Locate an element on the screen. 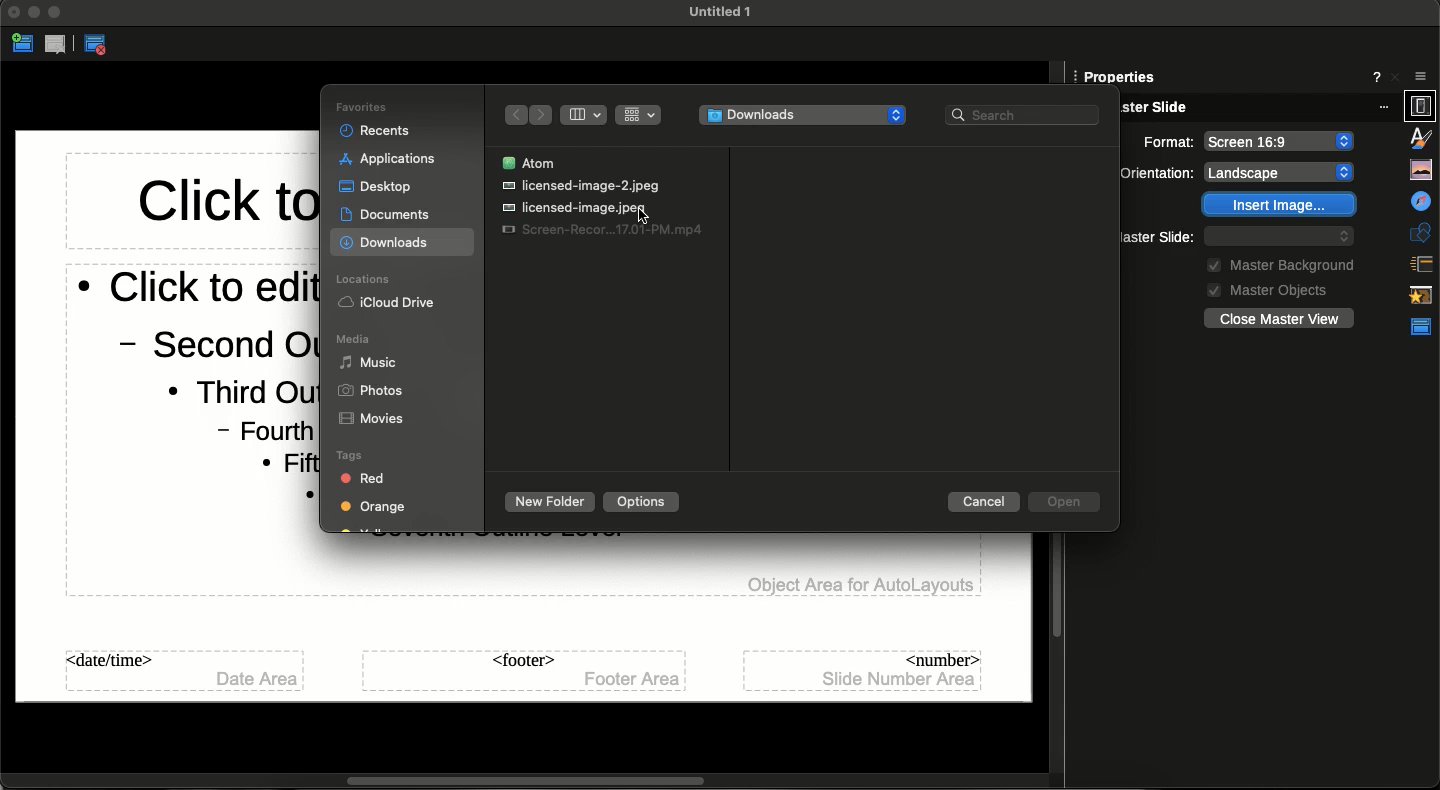 The height and width of the screenshot is (790, 1440). Close is located at coordinates (14, 14).